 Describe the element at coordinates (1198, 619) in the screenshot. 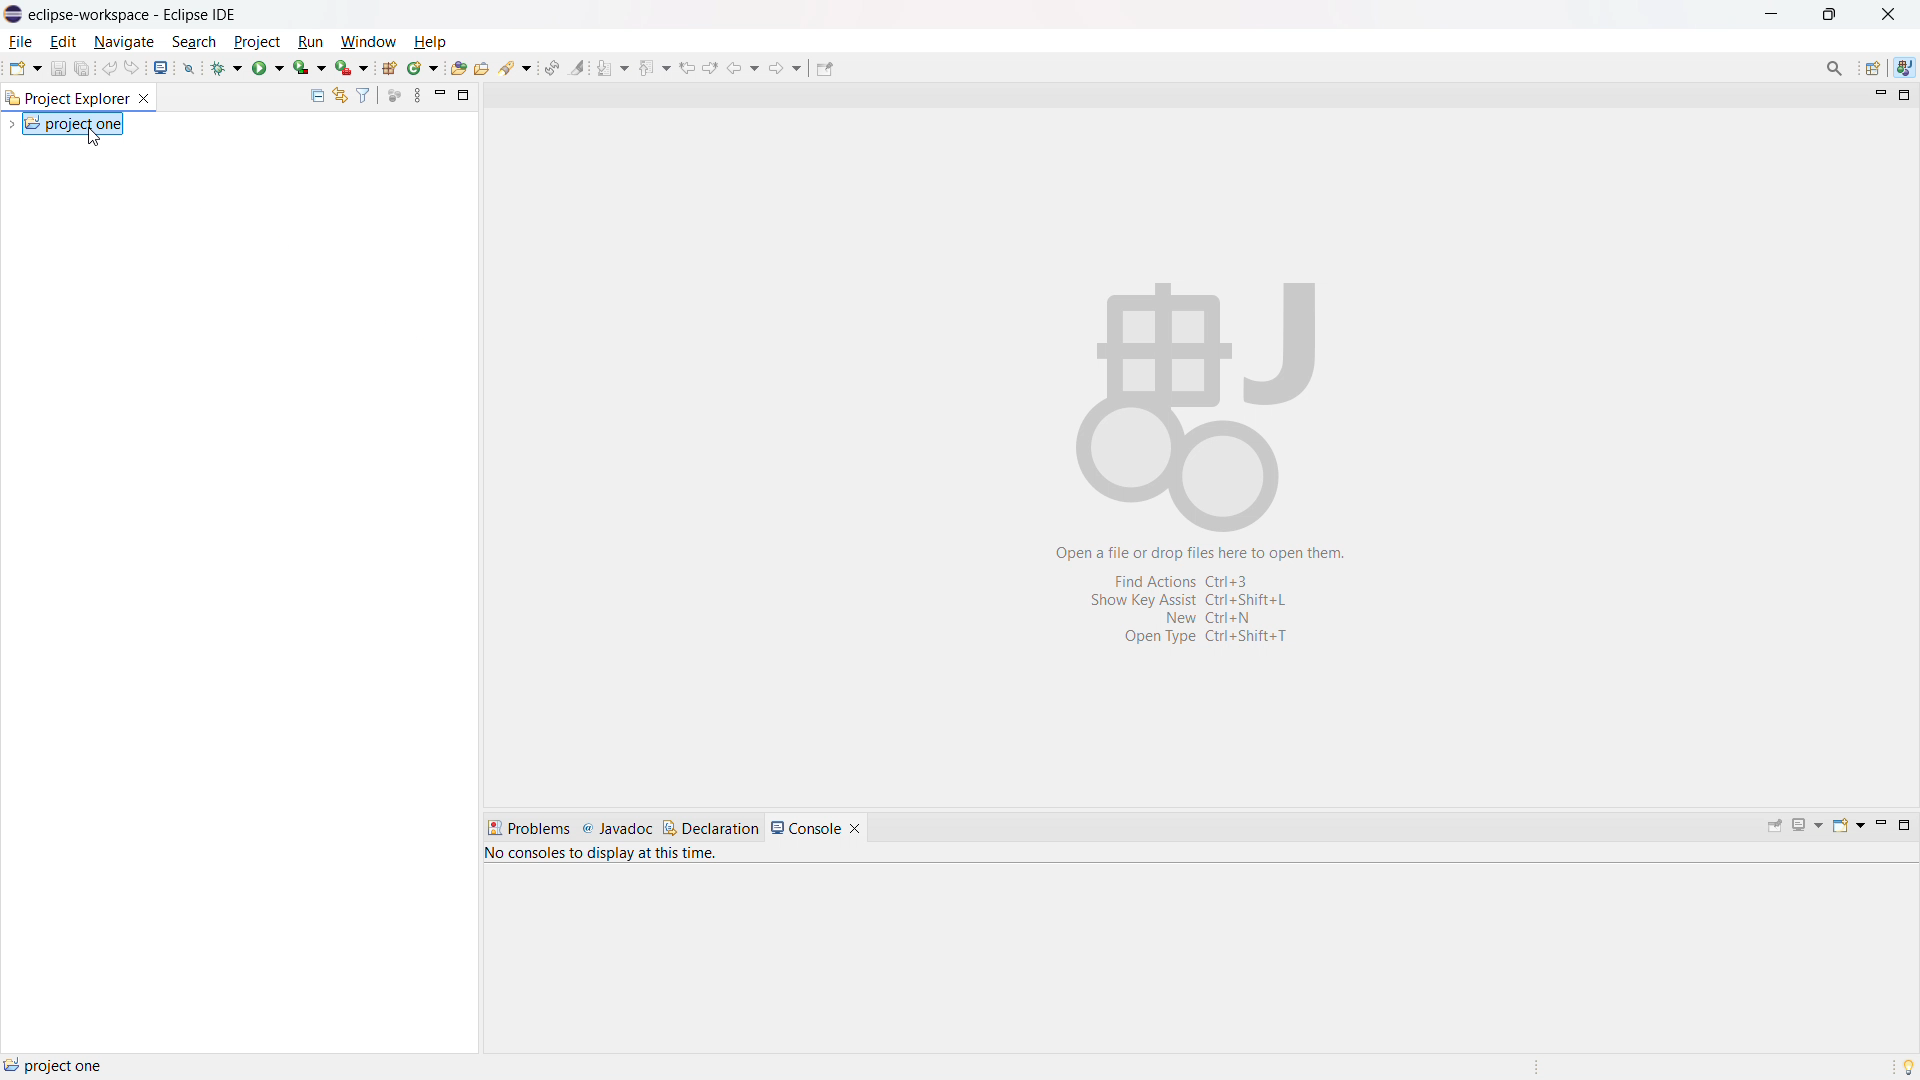

I see `new ctrl+N` at that location.